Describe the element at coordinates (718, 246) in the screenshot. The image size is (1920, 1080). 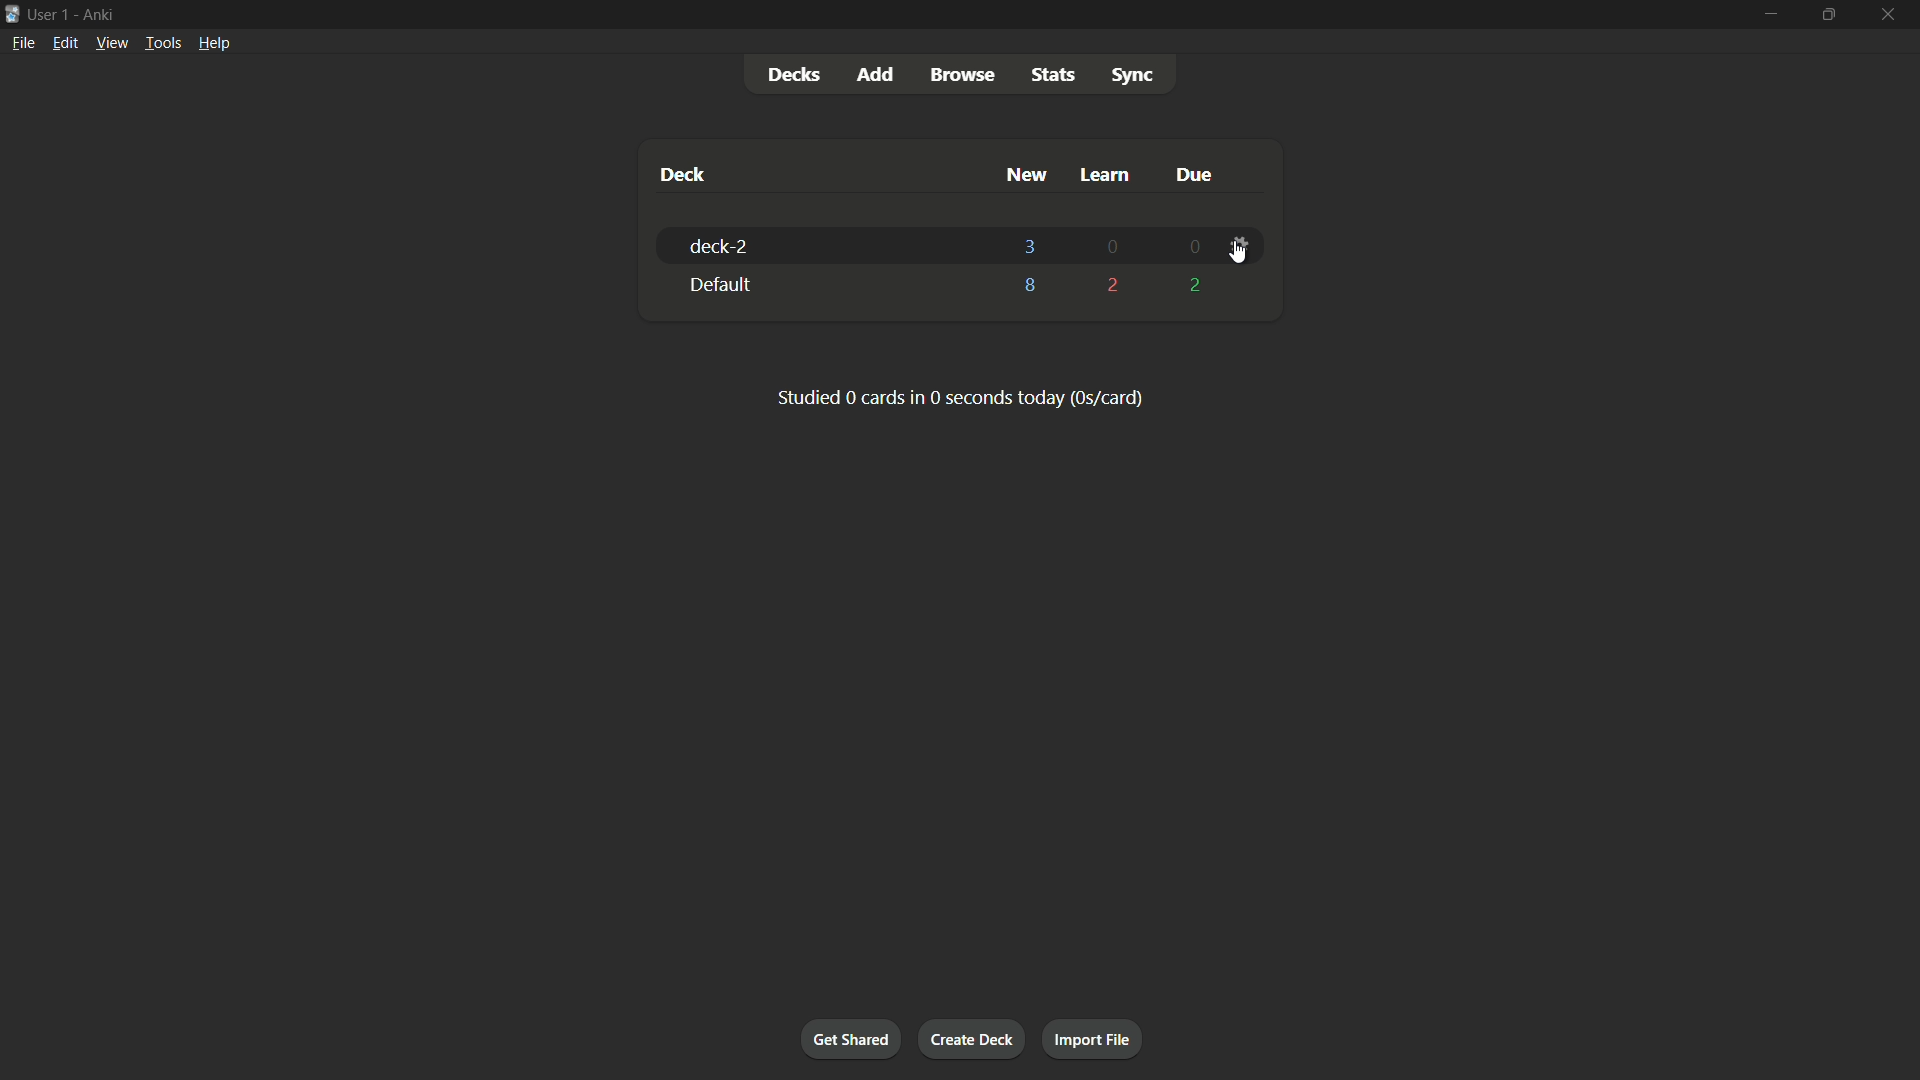
I see `deck-2` at that location.